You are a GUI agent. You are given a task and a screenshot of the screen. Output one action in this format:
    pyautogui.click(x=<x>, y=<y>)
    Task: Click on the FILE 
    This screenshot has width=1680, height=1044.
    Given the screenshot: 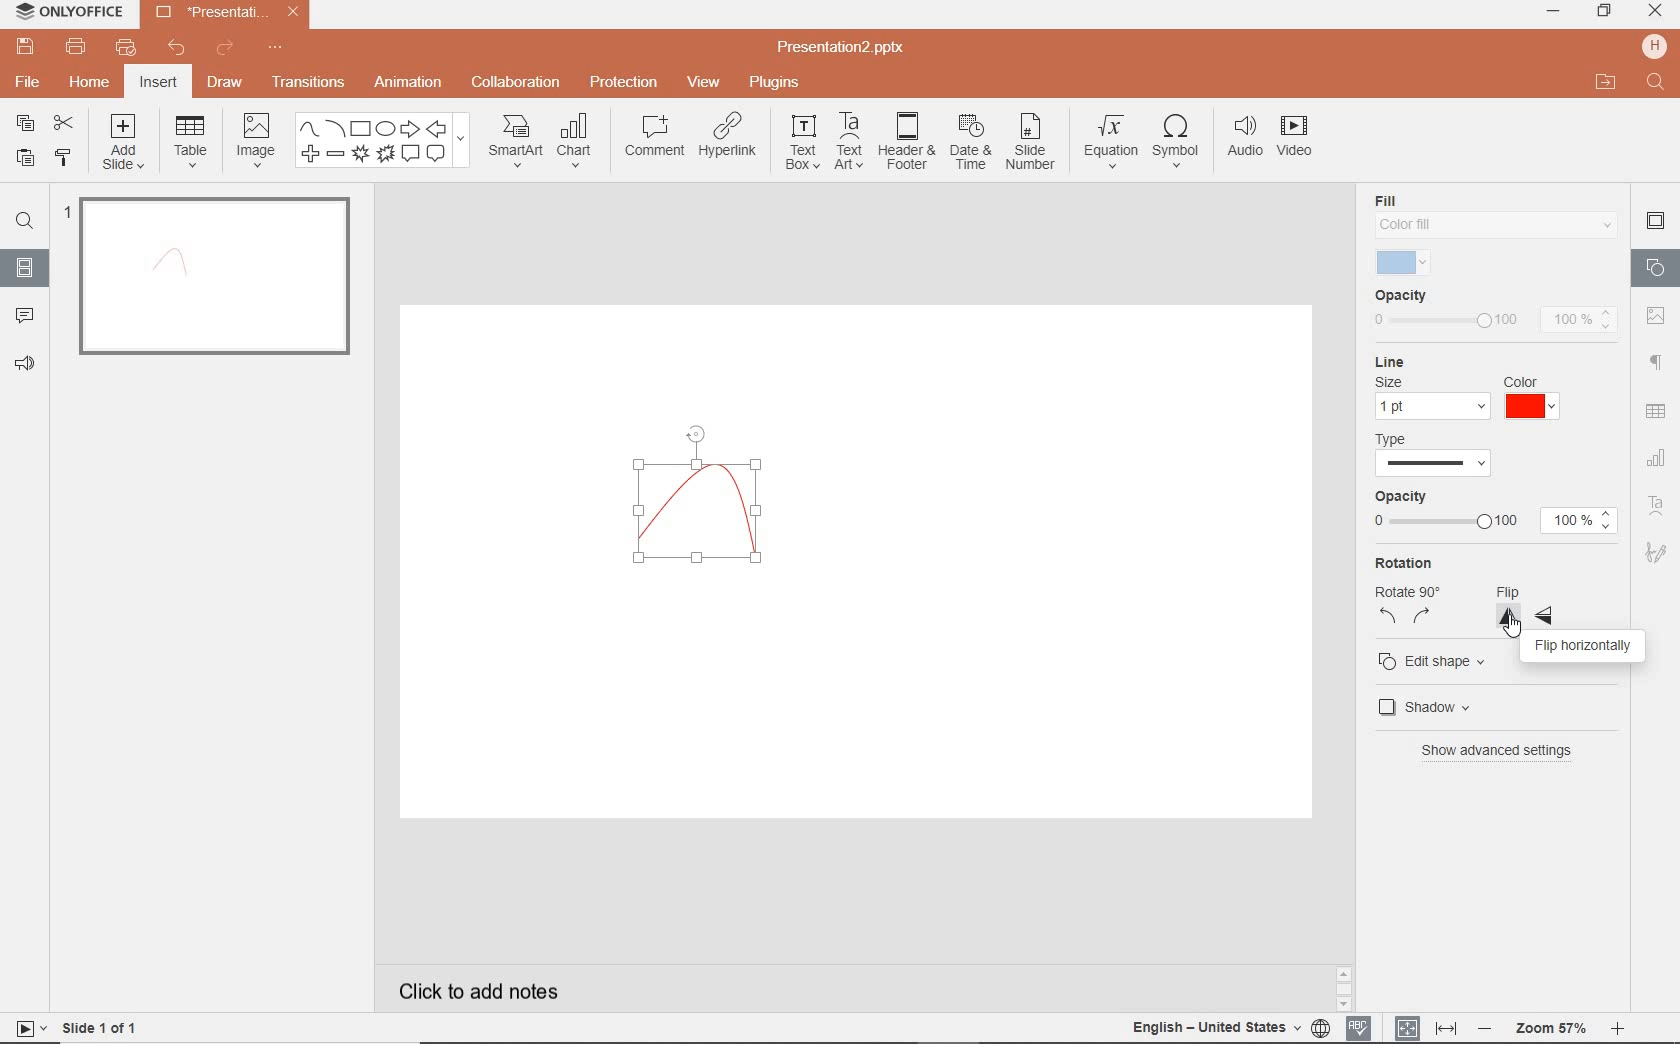 What is the action you would take?
    pyautogui.click(x=30, y=84)
    